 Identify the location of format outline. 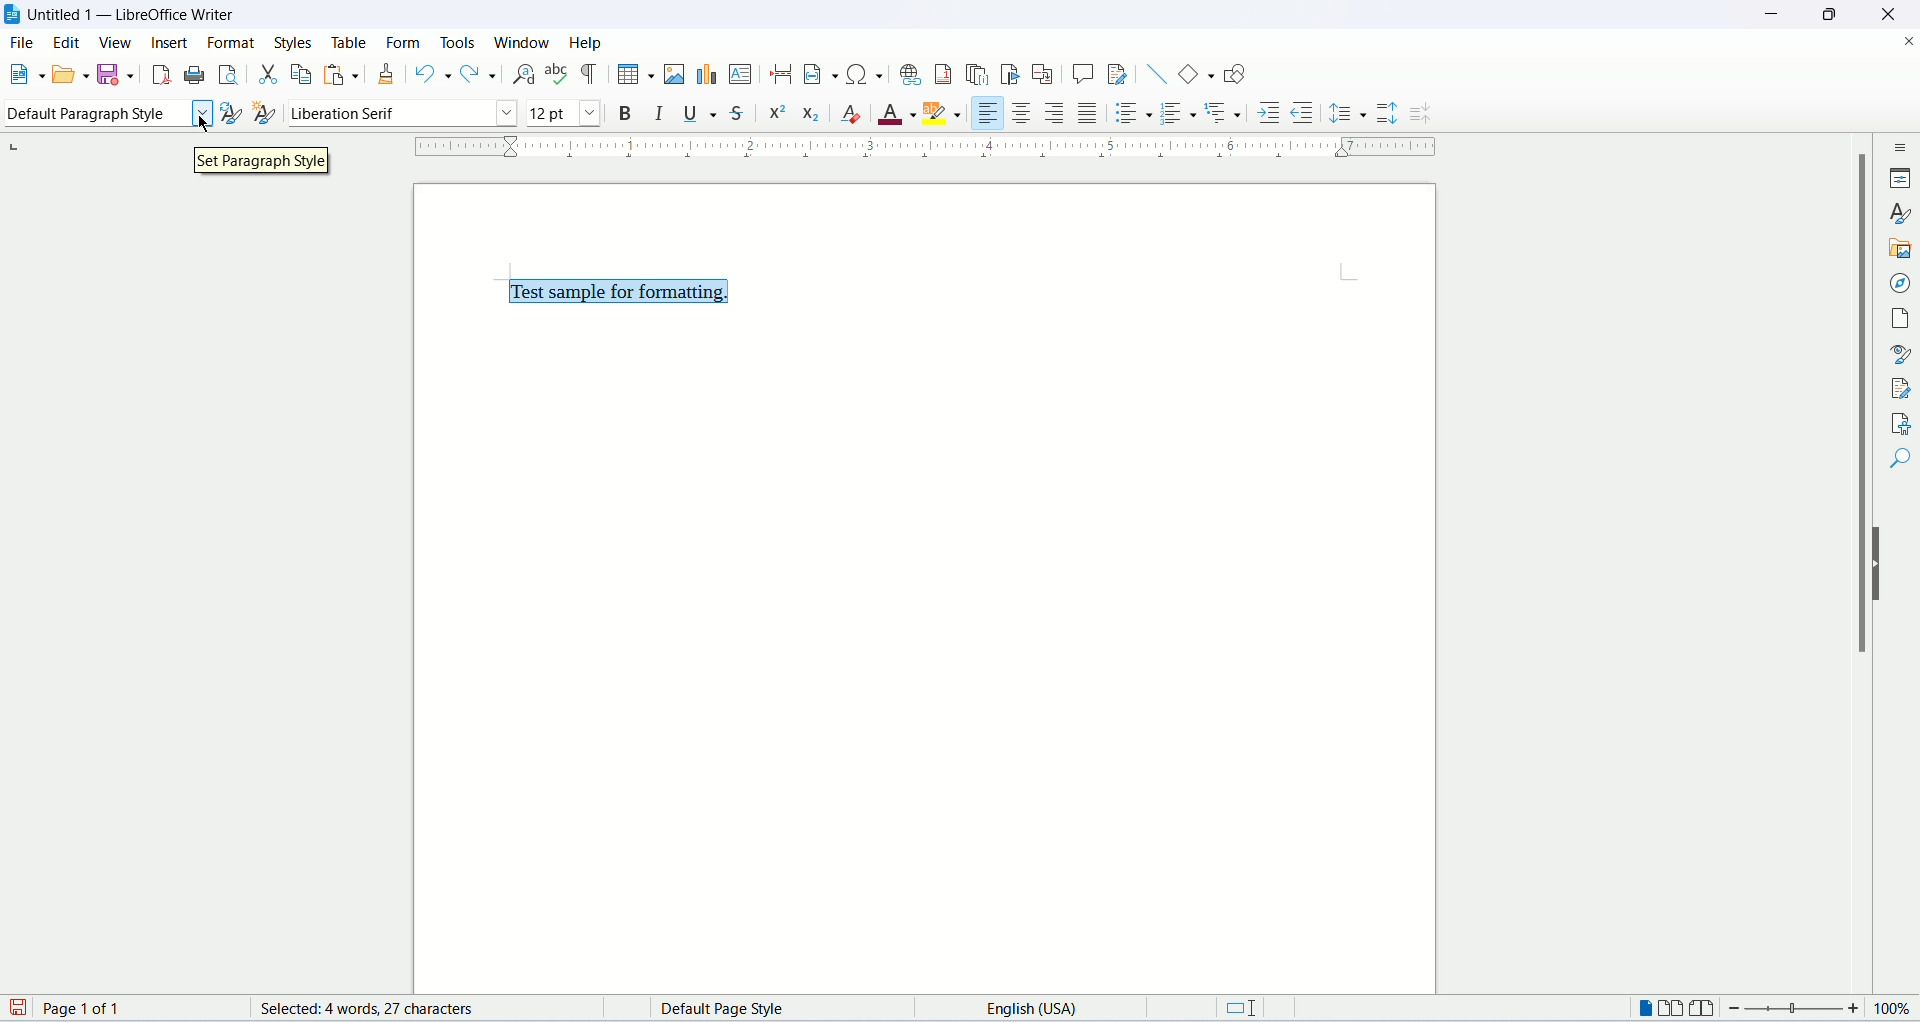
(1227, 115).